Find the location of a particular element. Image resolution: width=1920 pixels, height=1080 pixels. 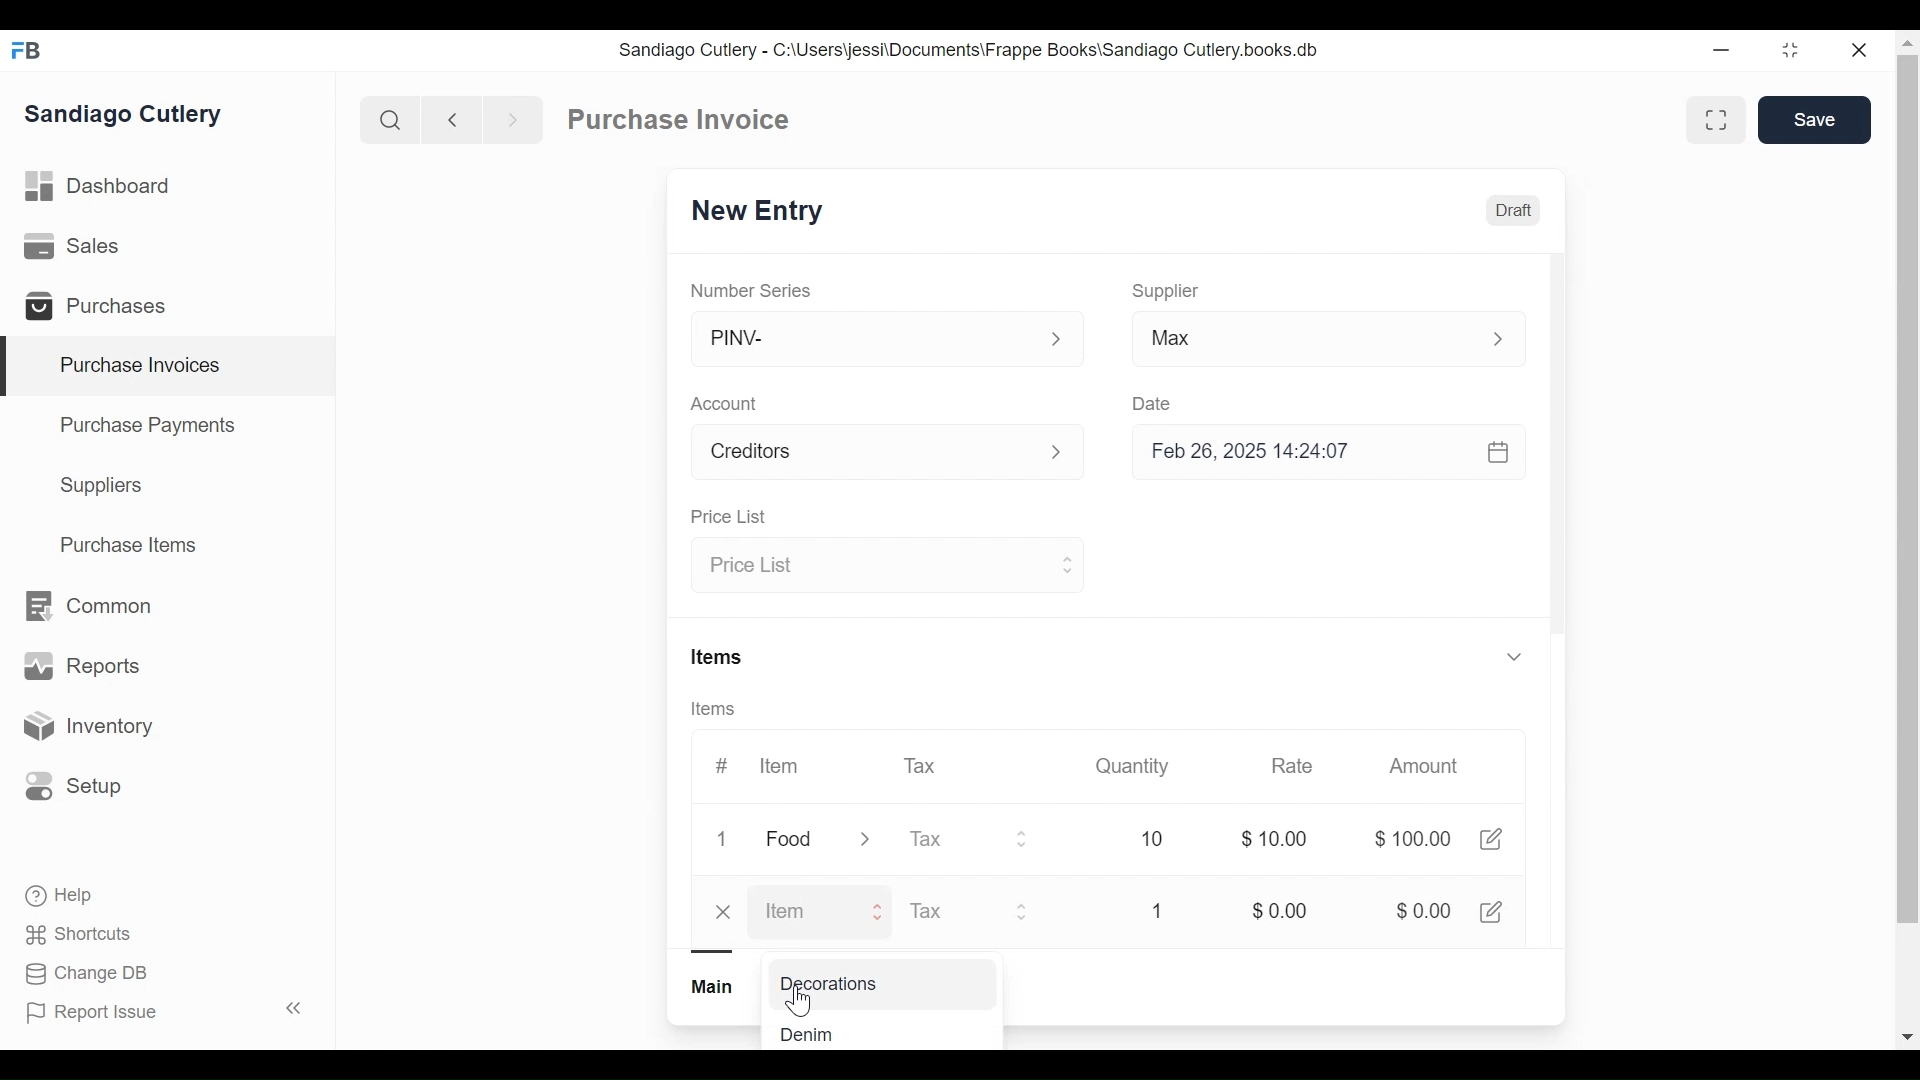

Common is located at coordinates (86, 606).